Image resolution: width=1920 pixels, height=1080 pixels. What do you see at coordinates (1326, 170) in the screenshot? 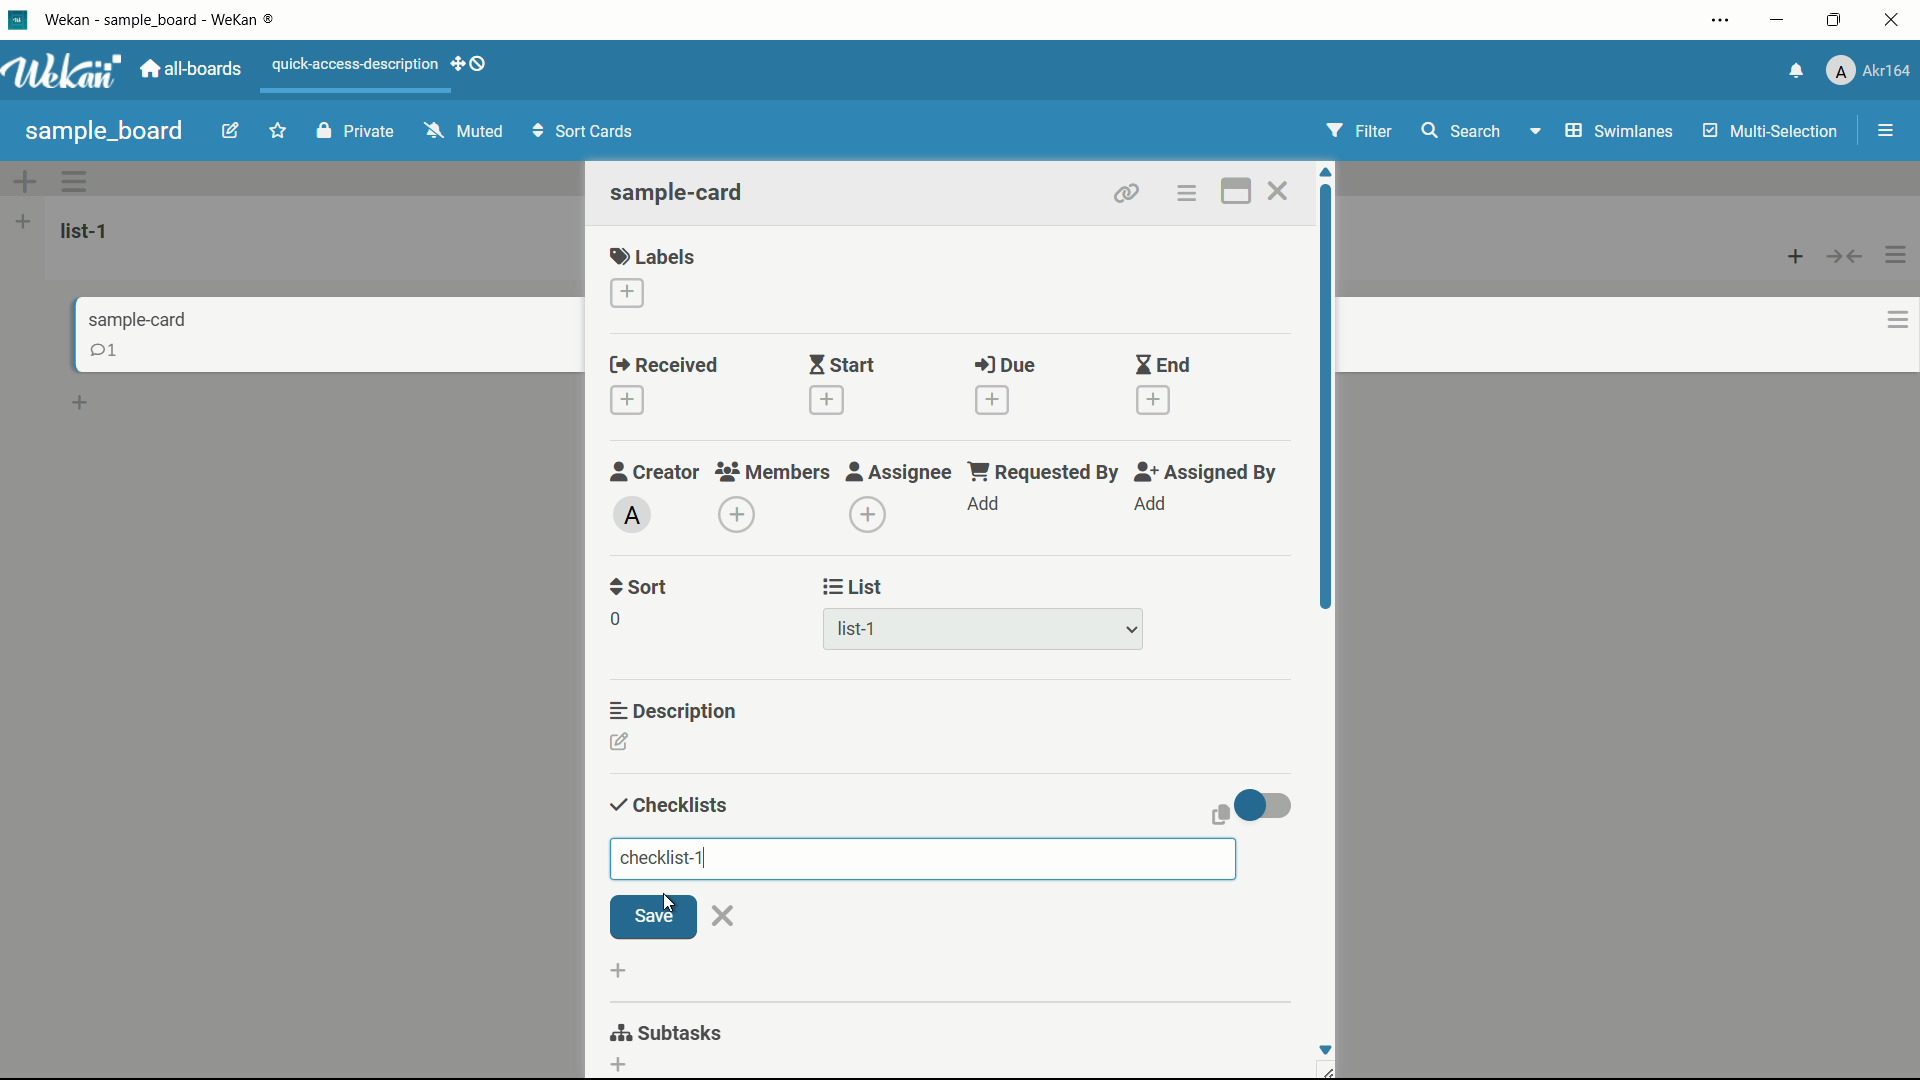
I see `scroll up` at bounding box center [1326, 170].